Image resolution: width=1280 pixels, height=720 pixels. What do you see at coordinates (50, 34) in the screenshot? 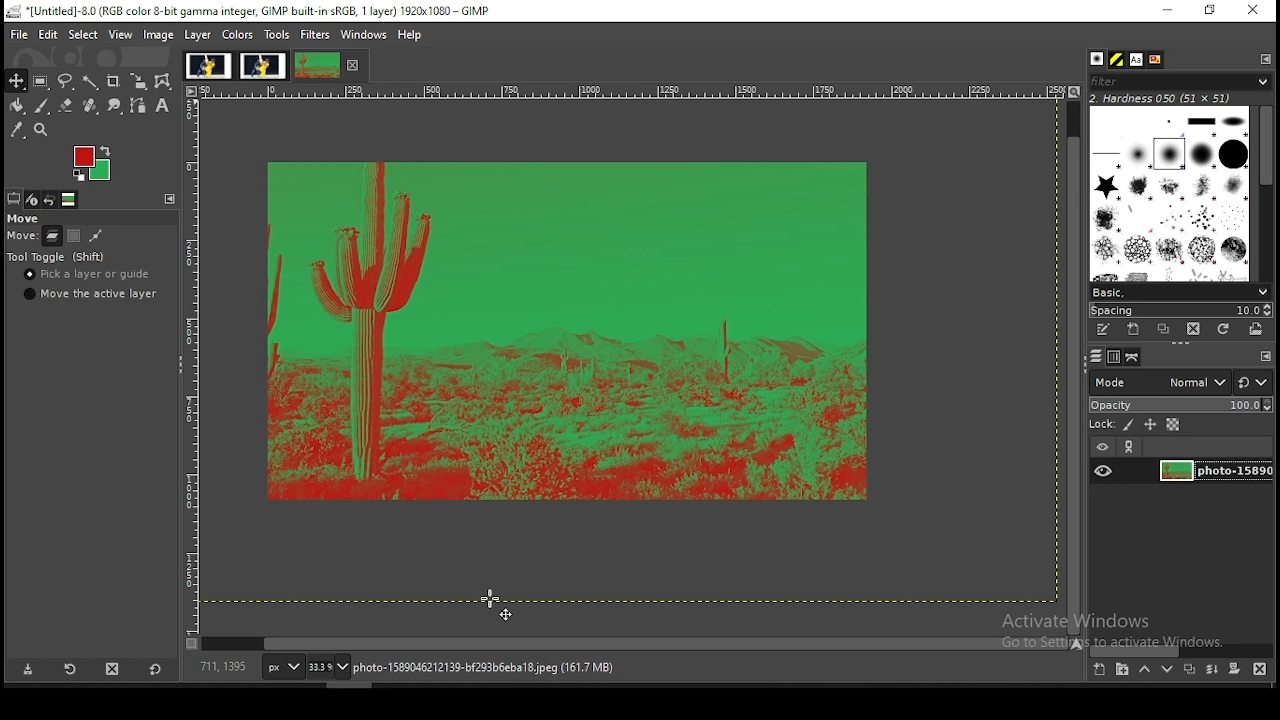
I see `edit` at bounding box center [50, 34].